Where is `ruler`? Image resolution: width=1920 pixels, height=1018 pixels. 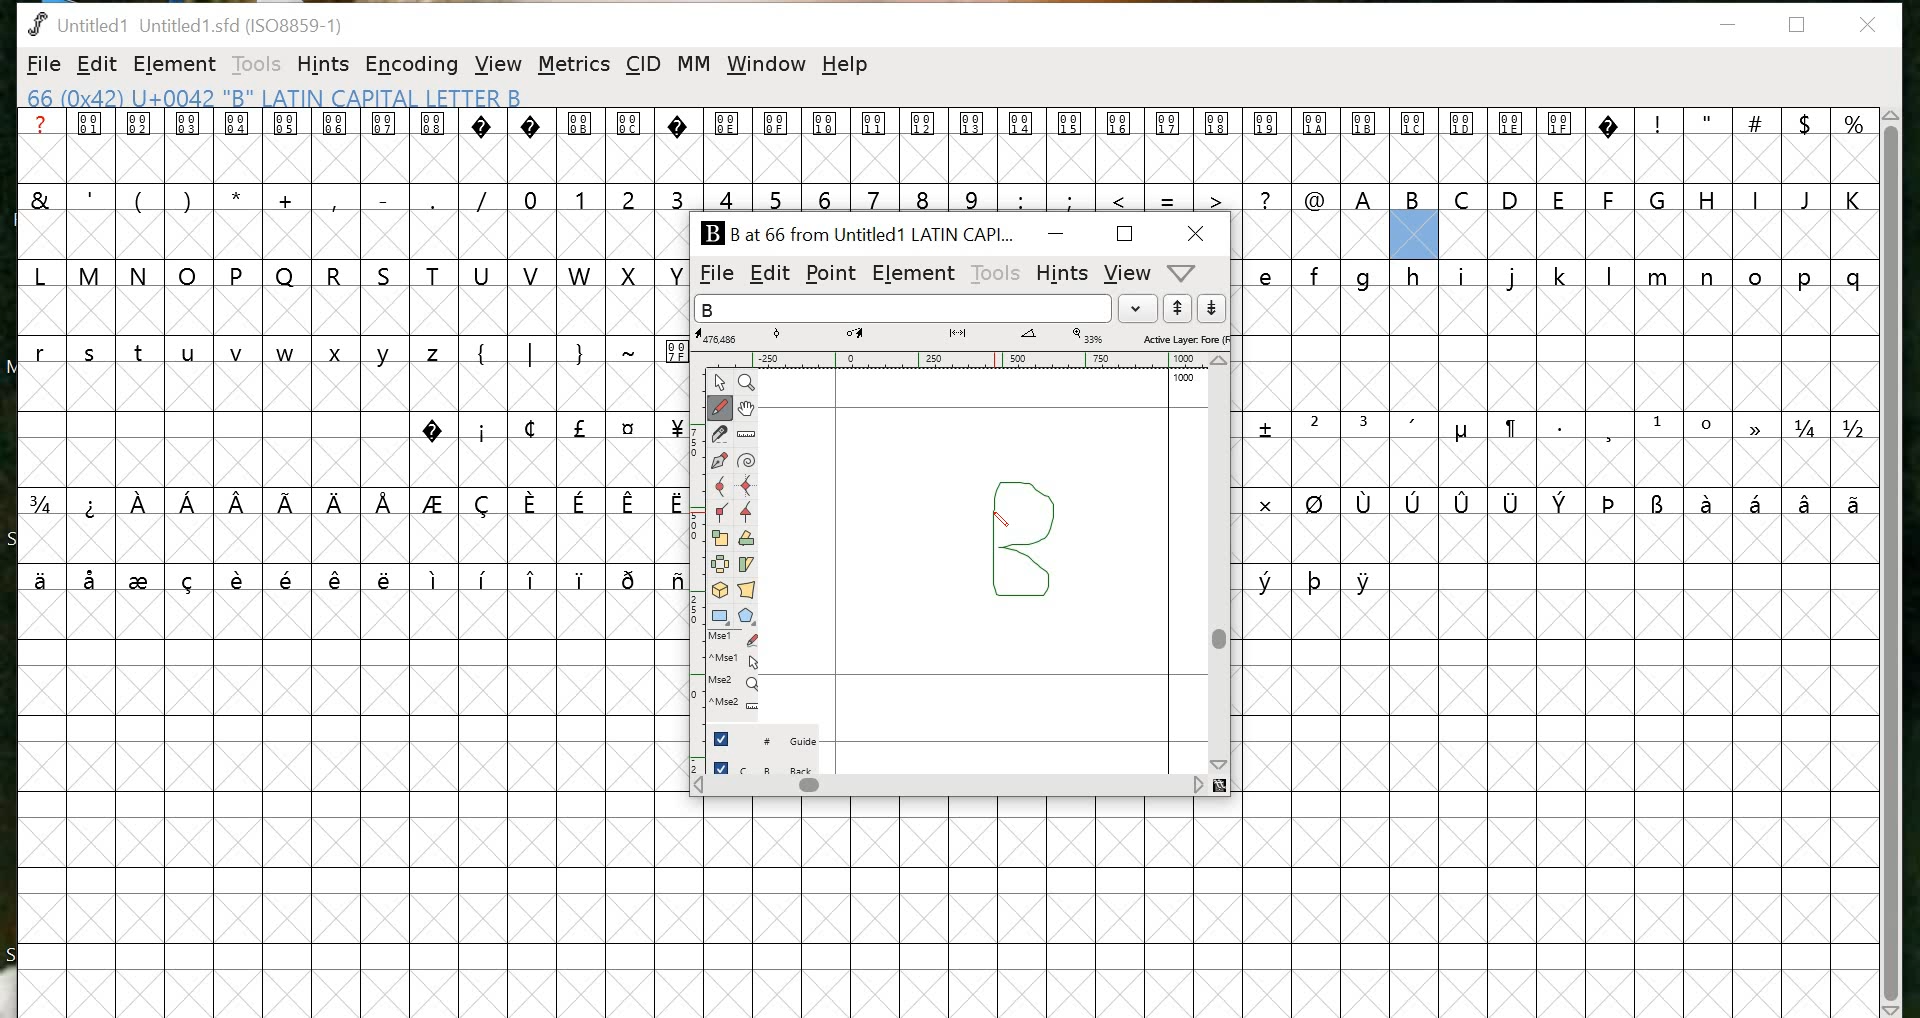
ruler is located at coordinates (694, 573).